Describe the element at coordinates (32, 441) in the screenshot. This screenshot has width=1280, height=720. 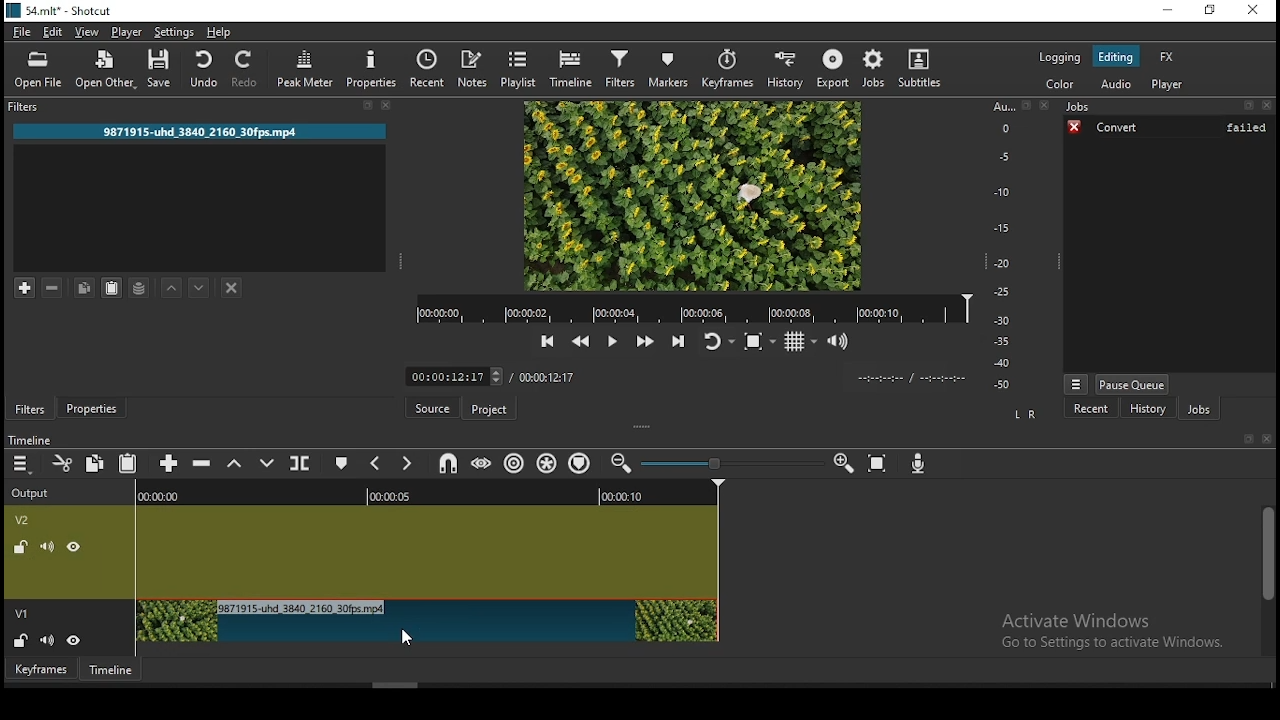
I see `timeline` at that location.